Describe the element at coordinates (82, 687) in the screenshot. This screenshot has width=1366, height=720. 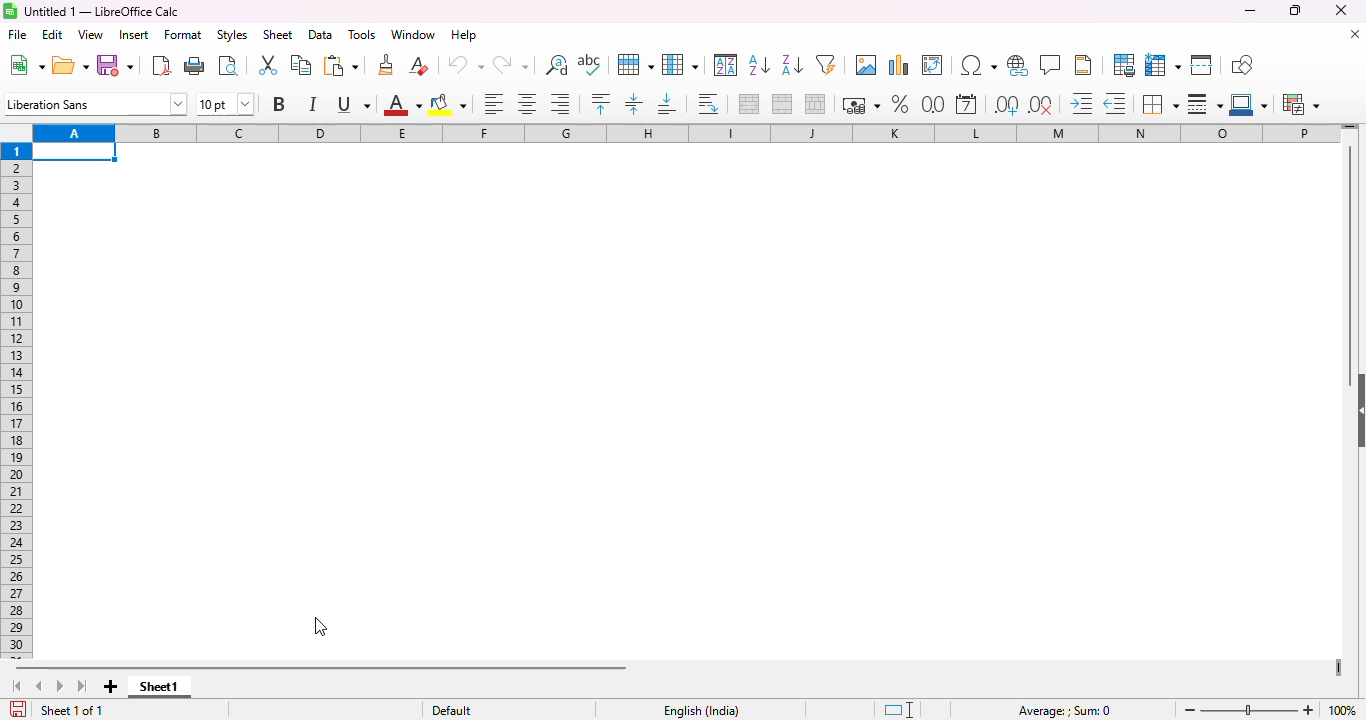
I see `scroll to last sheet` at that location.